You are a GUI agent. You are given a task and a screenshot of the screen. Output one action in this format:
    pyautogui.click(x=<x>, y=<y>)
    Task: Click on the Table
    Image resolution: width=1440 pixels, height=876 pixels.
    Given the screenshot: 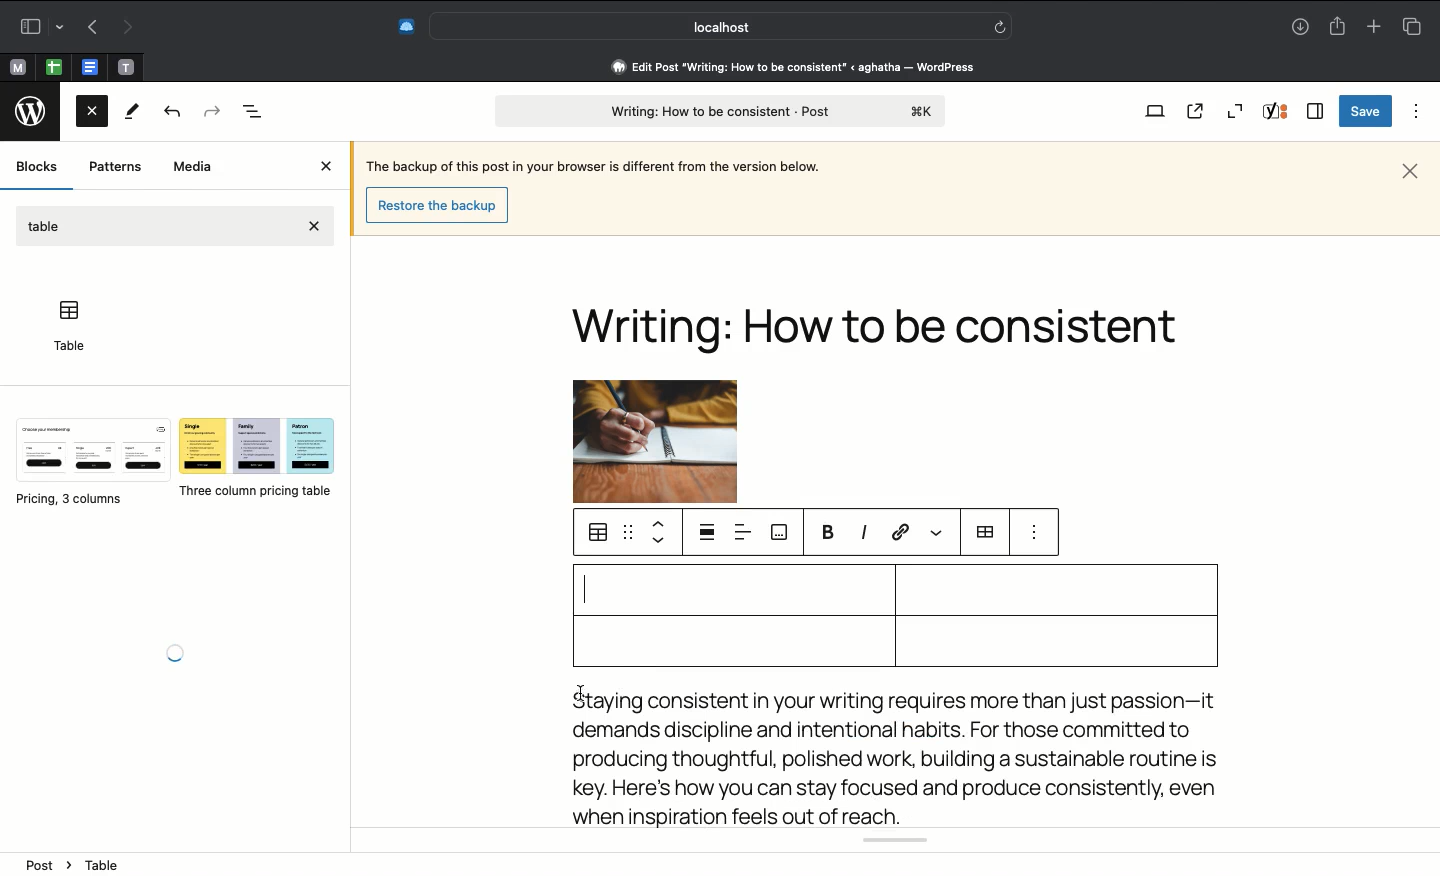 What is the action you would take?
    pyautogui.click(x=599, y=534)
    